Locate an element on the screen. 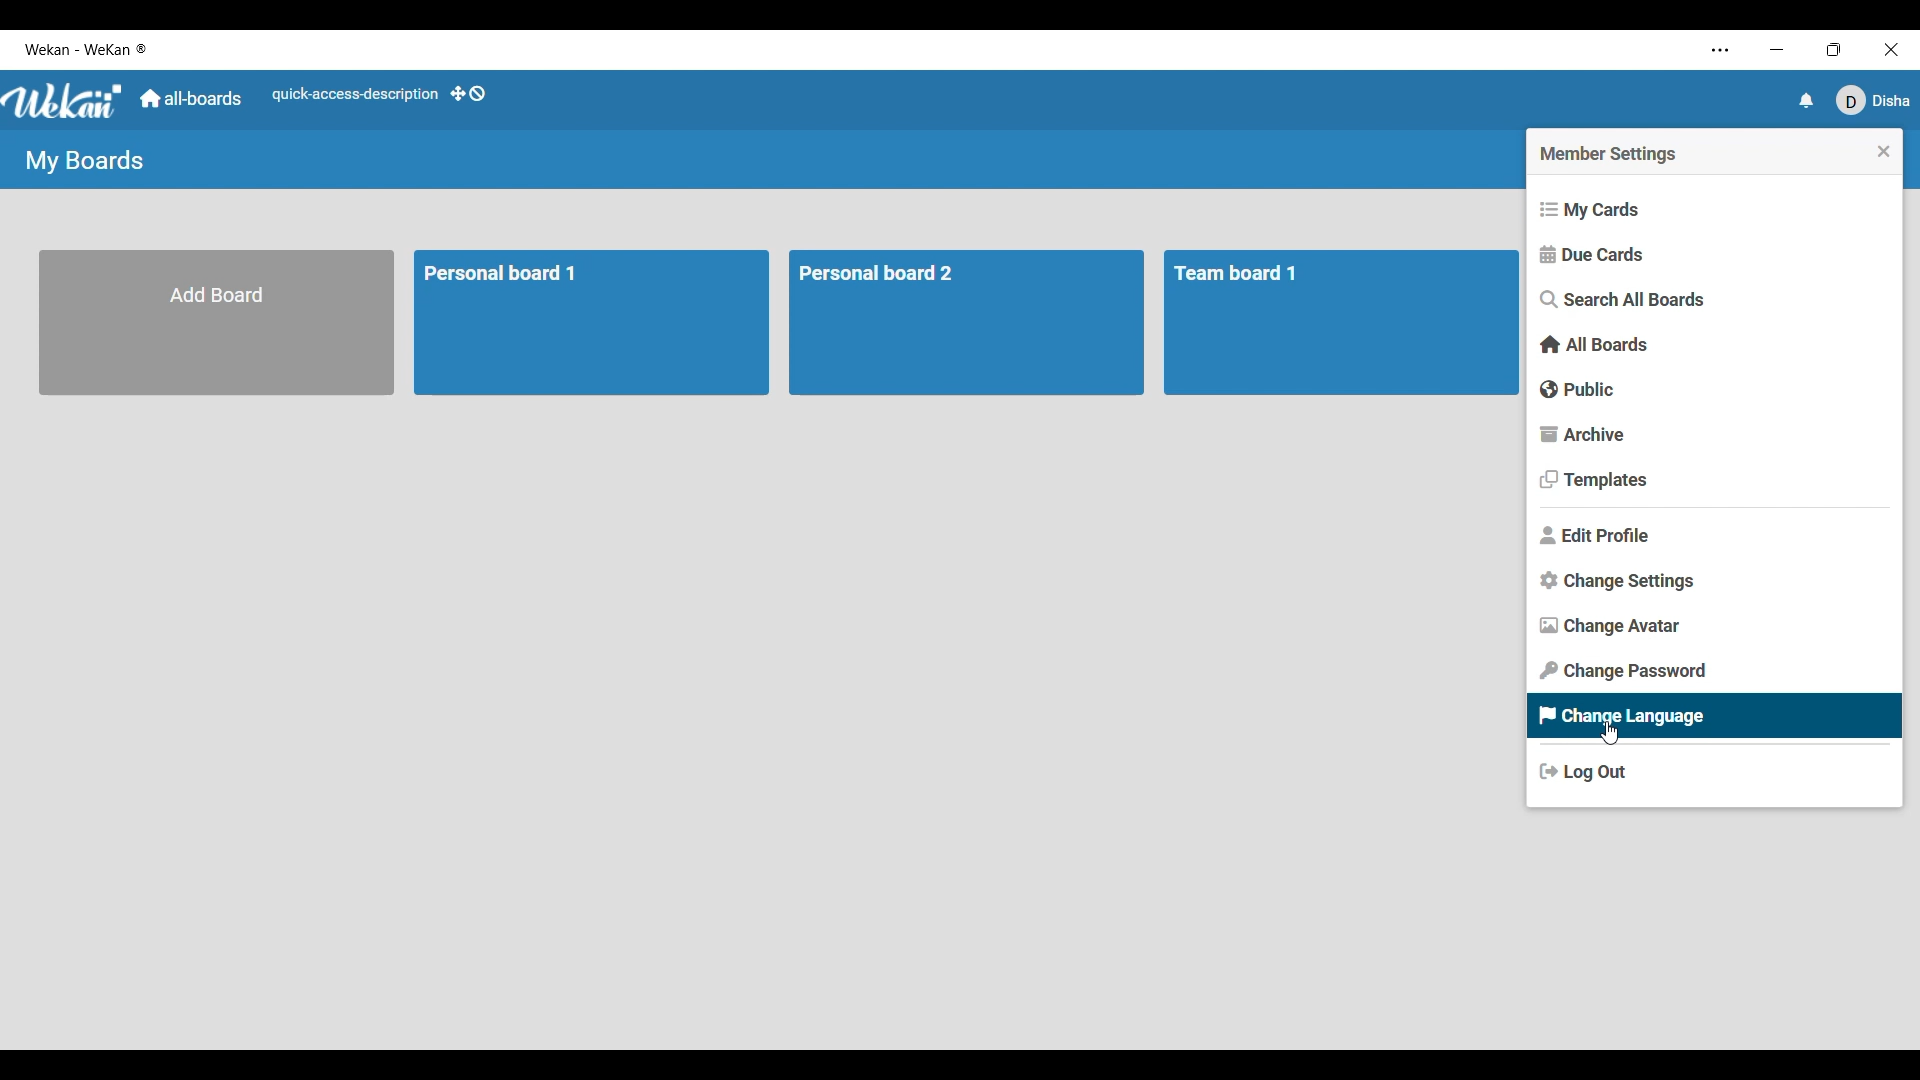  cursor is located at coordinates (1617, 736).